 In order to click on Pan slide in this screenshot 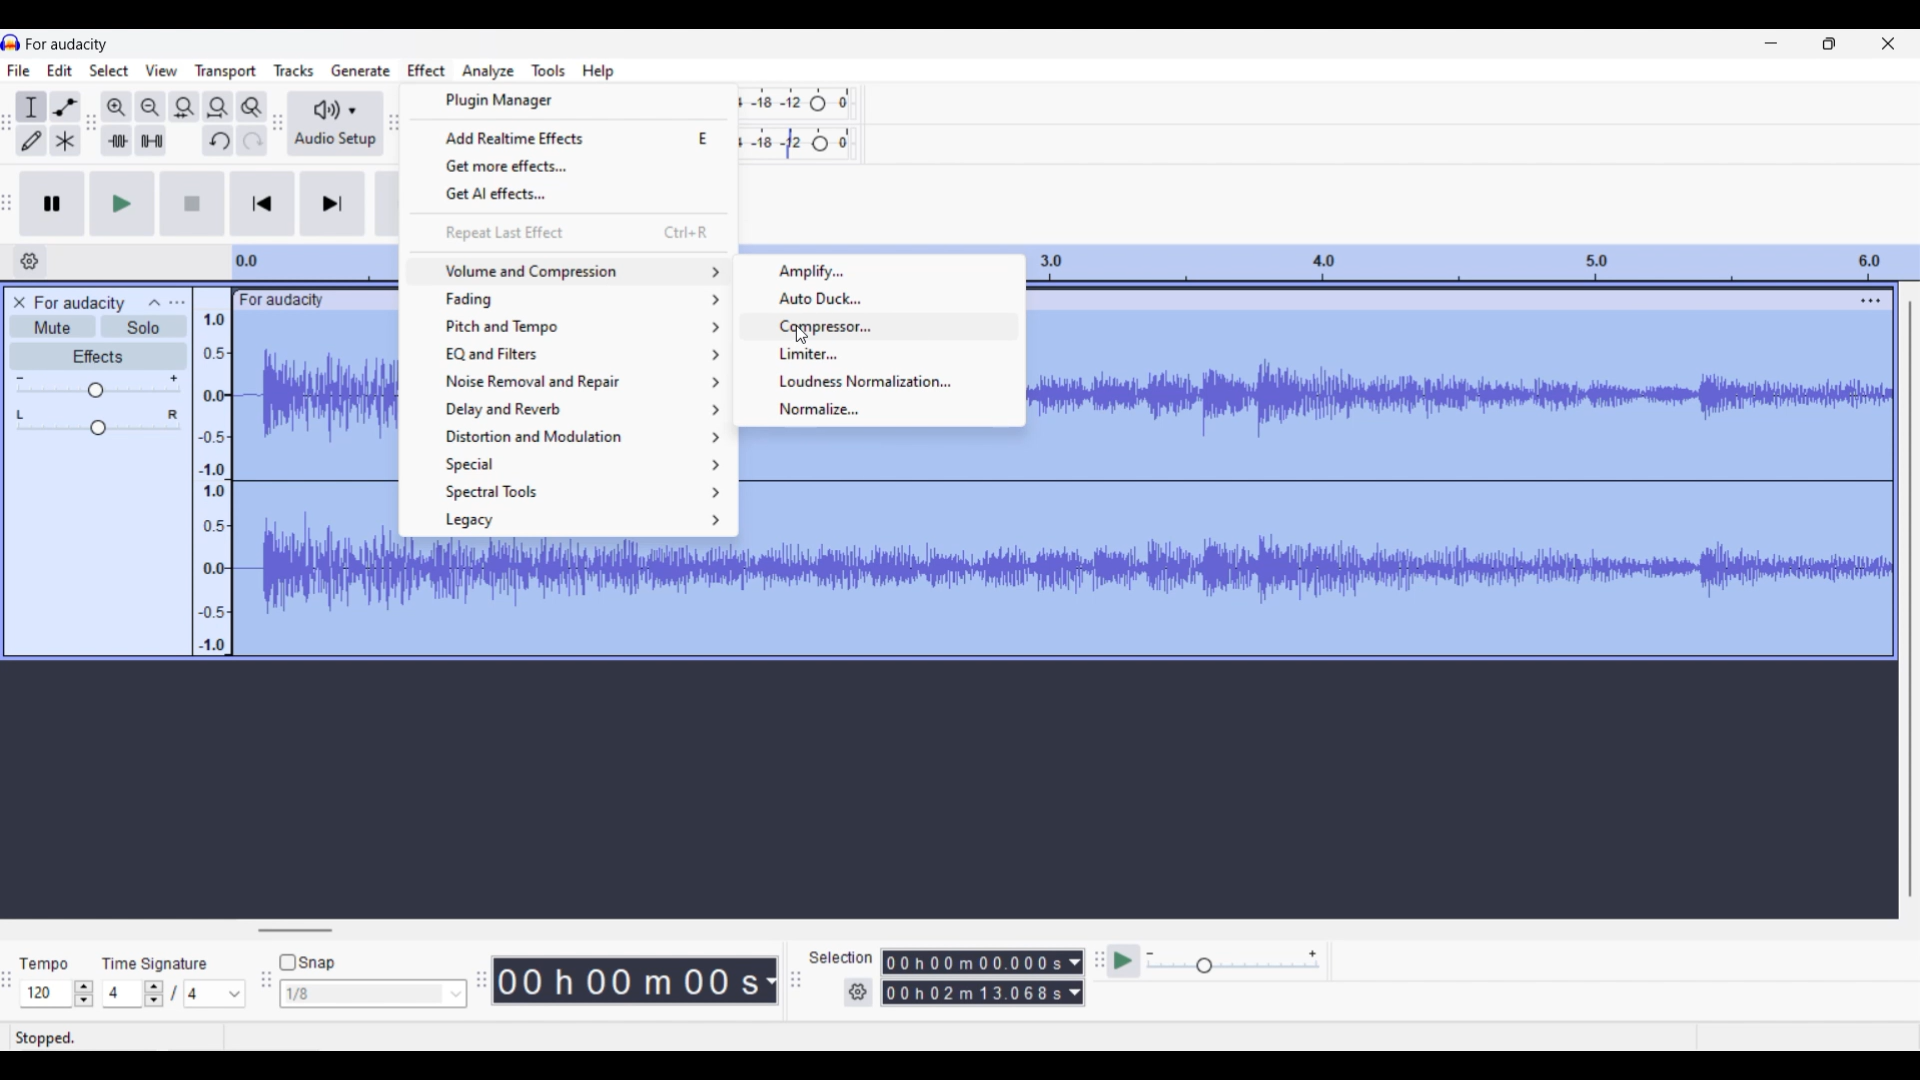, I will do `click(98, 422)`.